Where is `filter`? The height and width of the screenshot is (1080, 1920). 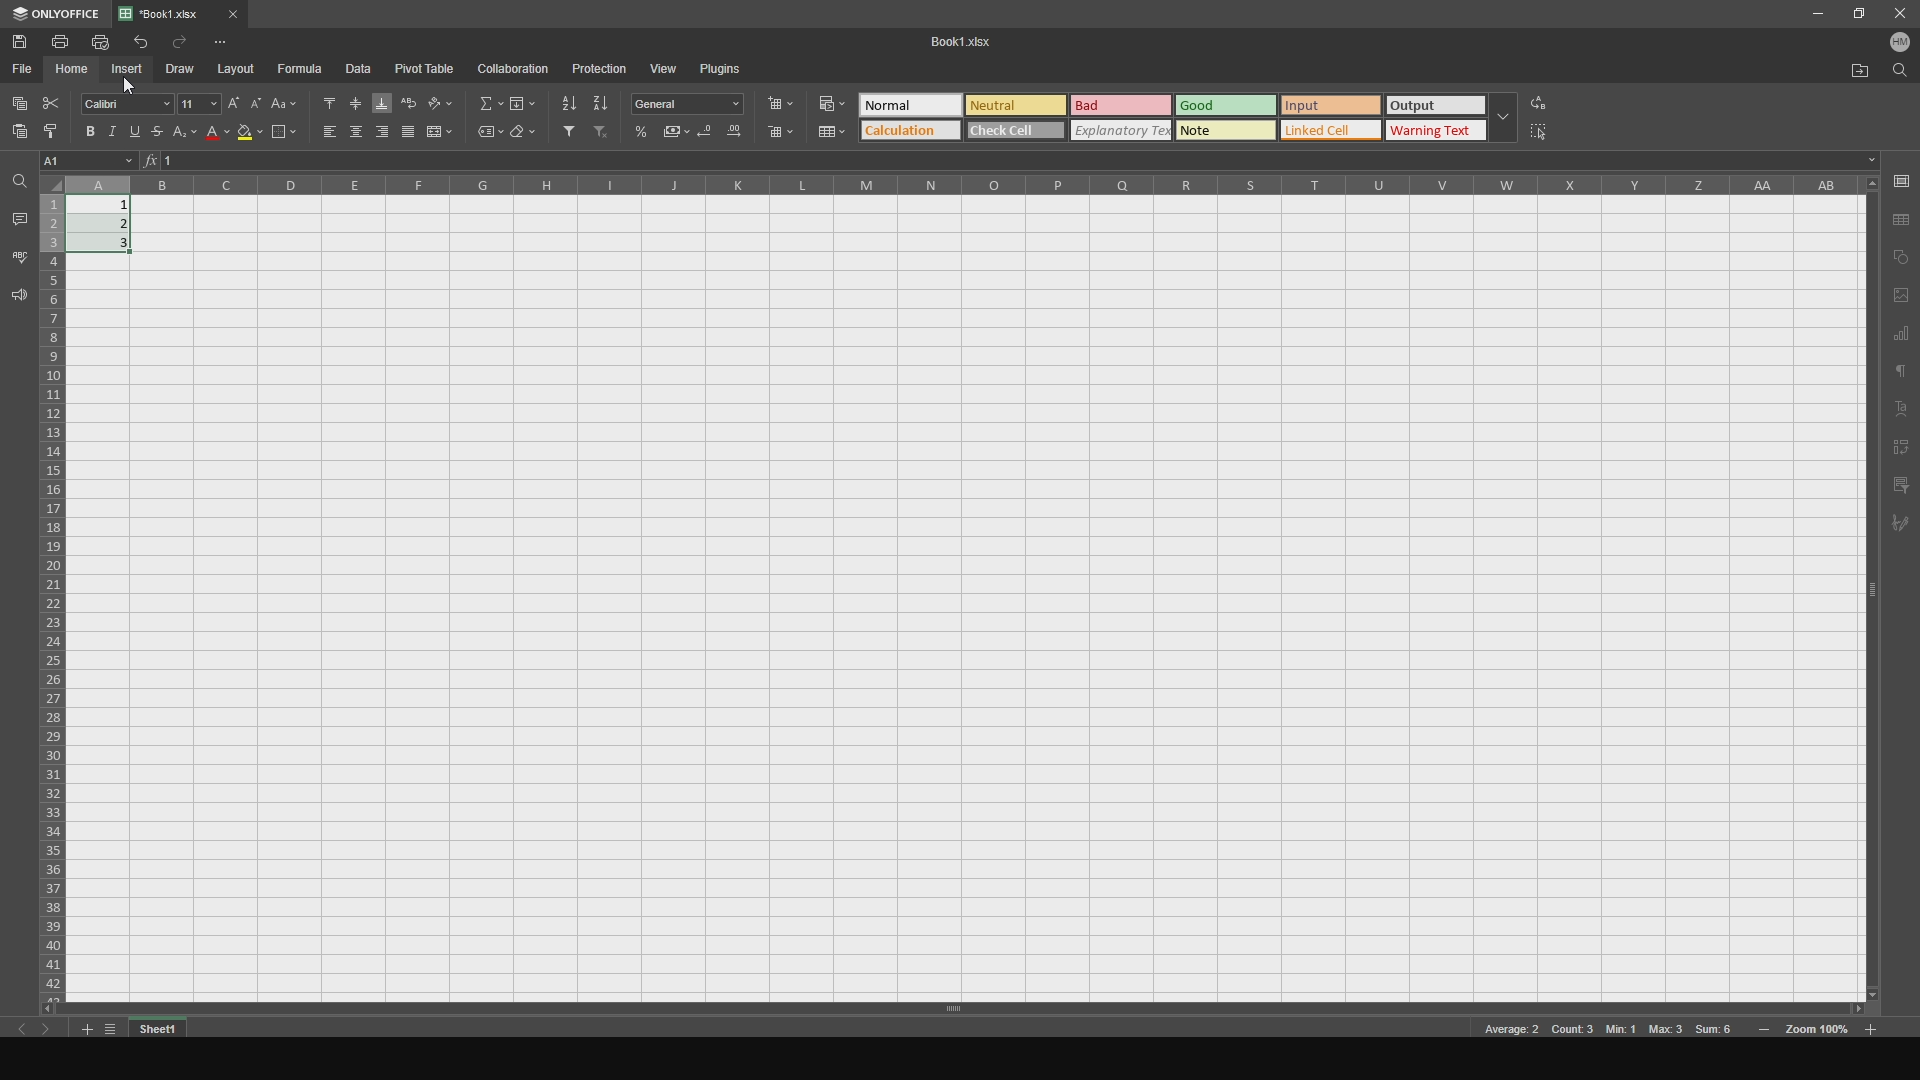
filter is located at coordinates (1902, 484).